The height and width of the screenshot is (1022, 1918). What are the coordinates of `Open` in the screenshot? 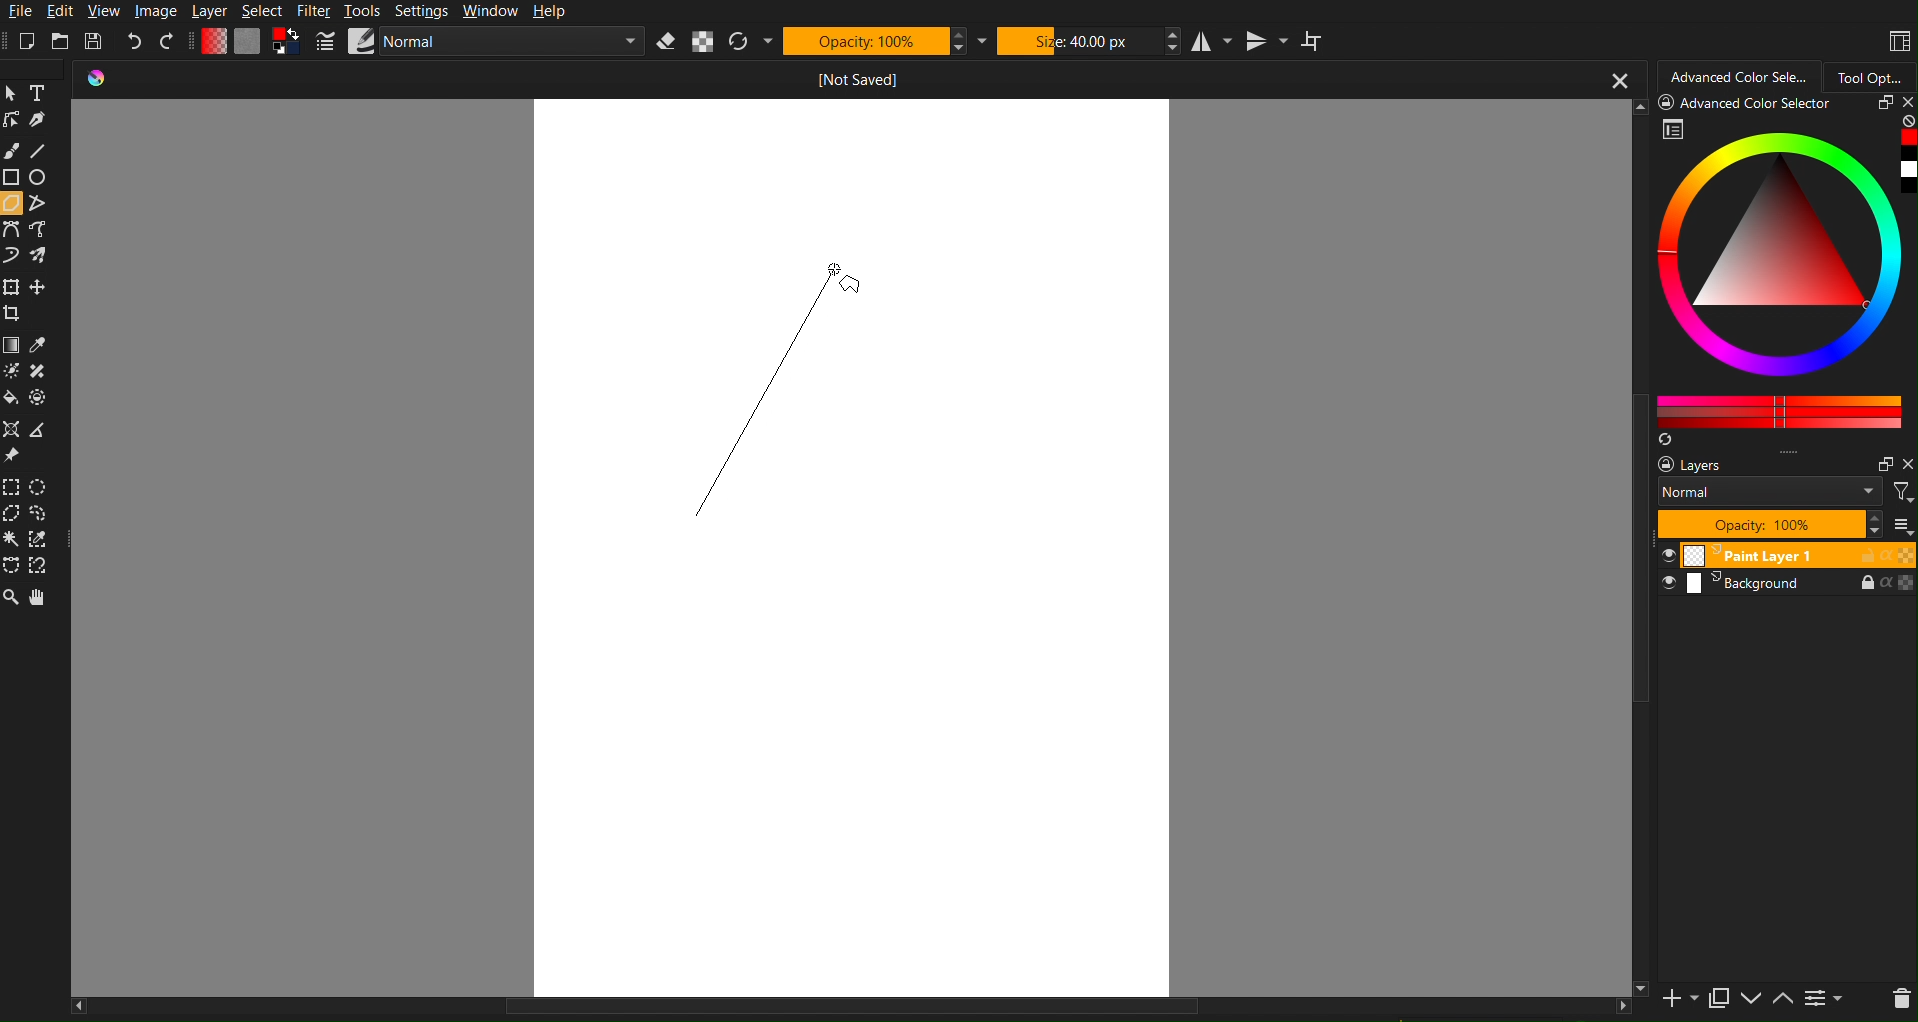 It's located at (61, 41).